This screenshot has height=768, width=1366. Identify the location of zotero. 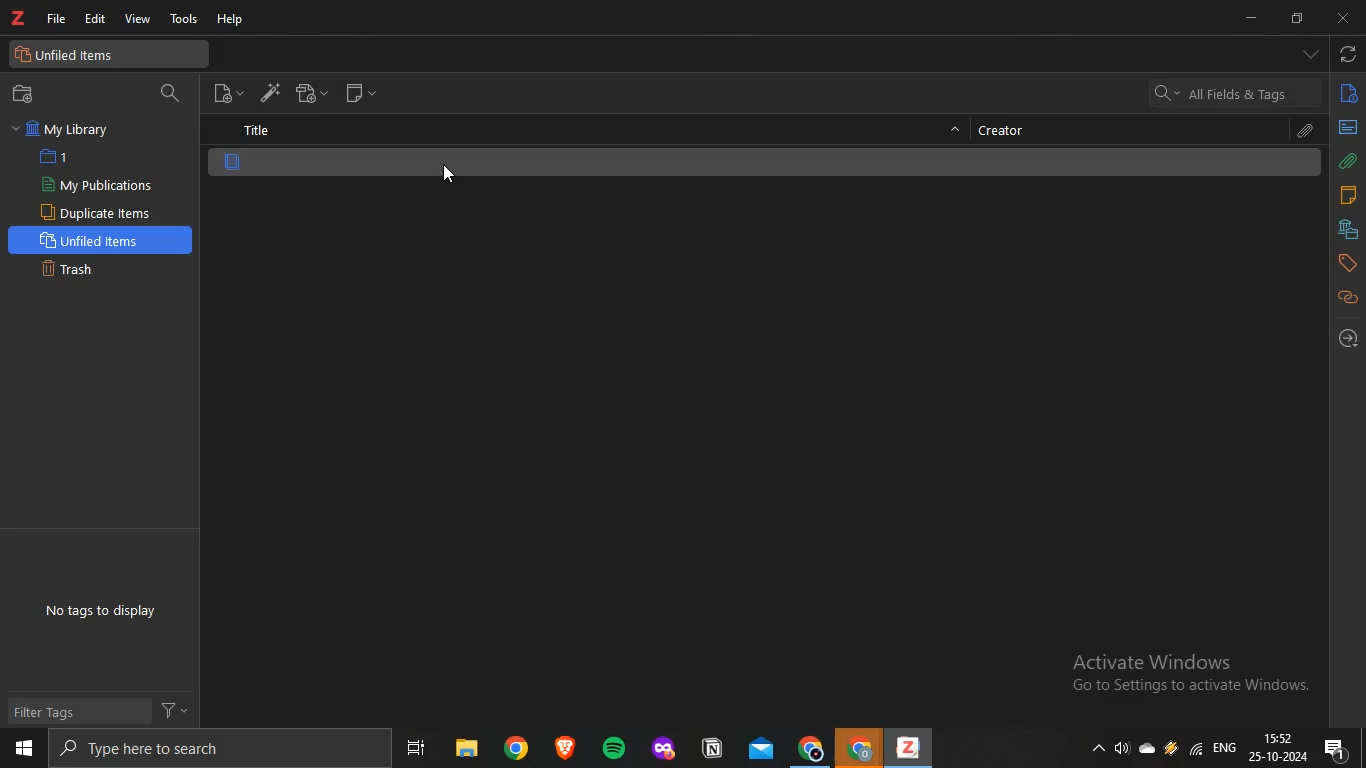
(19, 19).